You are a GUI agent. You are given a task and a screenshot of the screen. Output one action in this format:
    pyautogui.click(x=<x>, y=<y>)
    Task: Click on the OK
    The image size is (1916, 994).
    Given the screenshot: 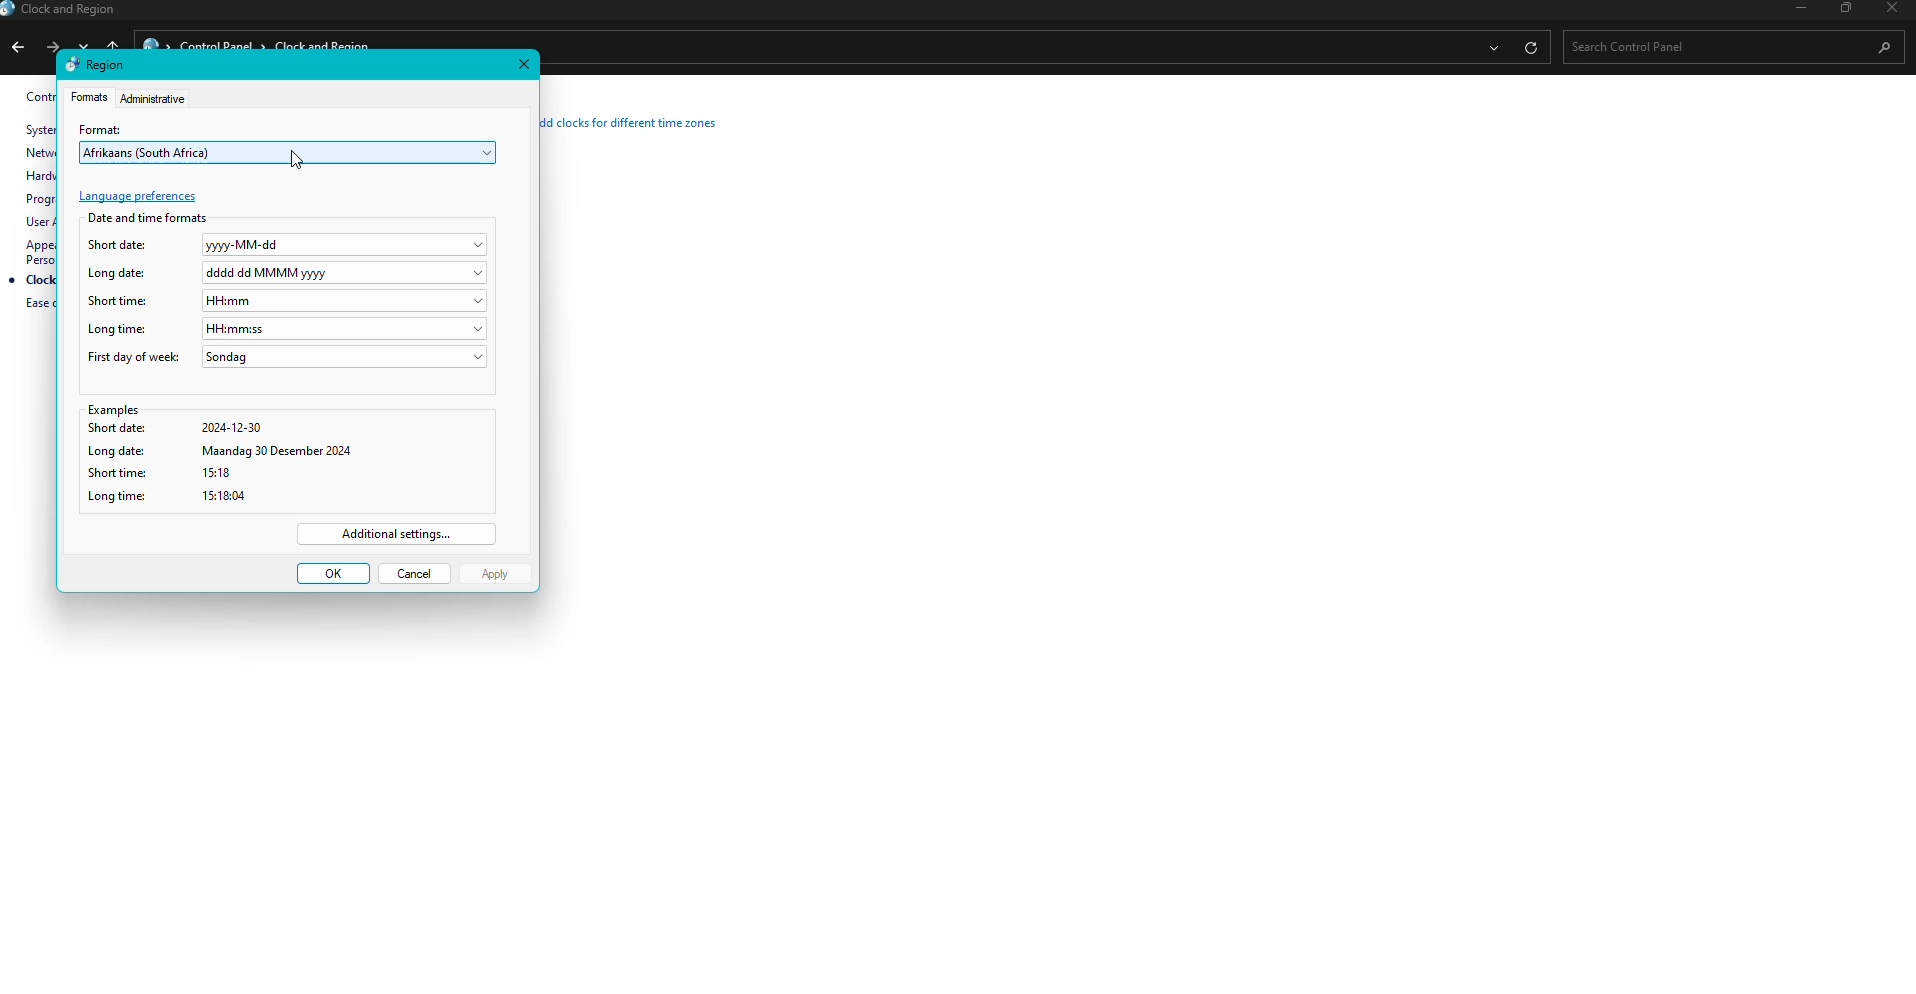 What is the action you would take?
    pyautogui.click(x=333, y=574)
    